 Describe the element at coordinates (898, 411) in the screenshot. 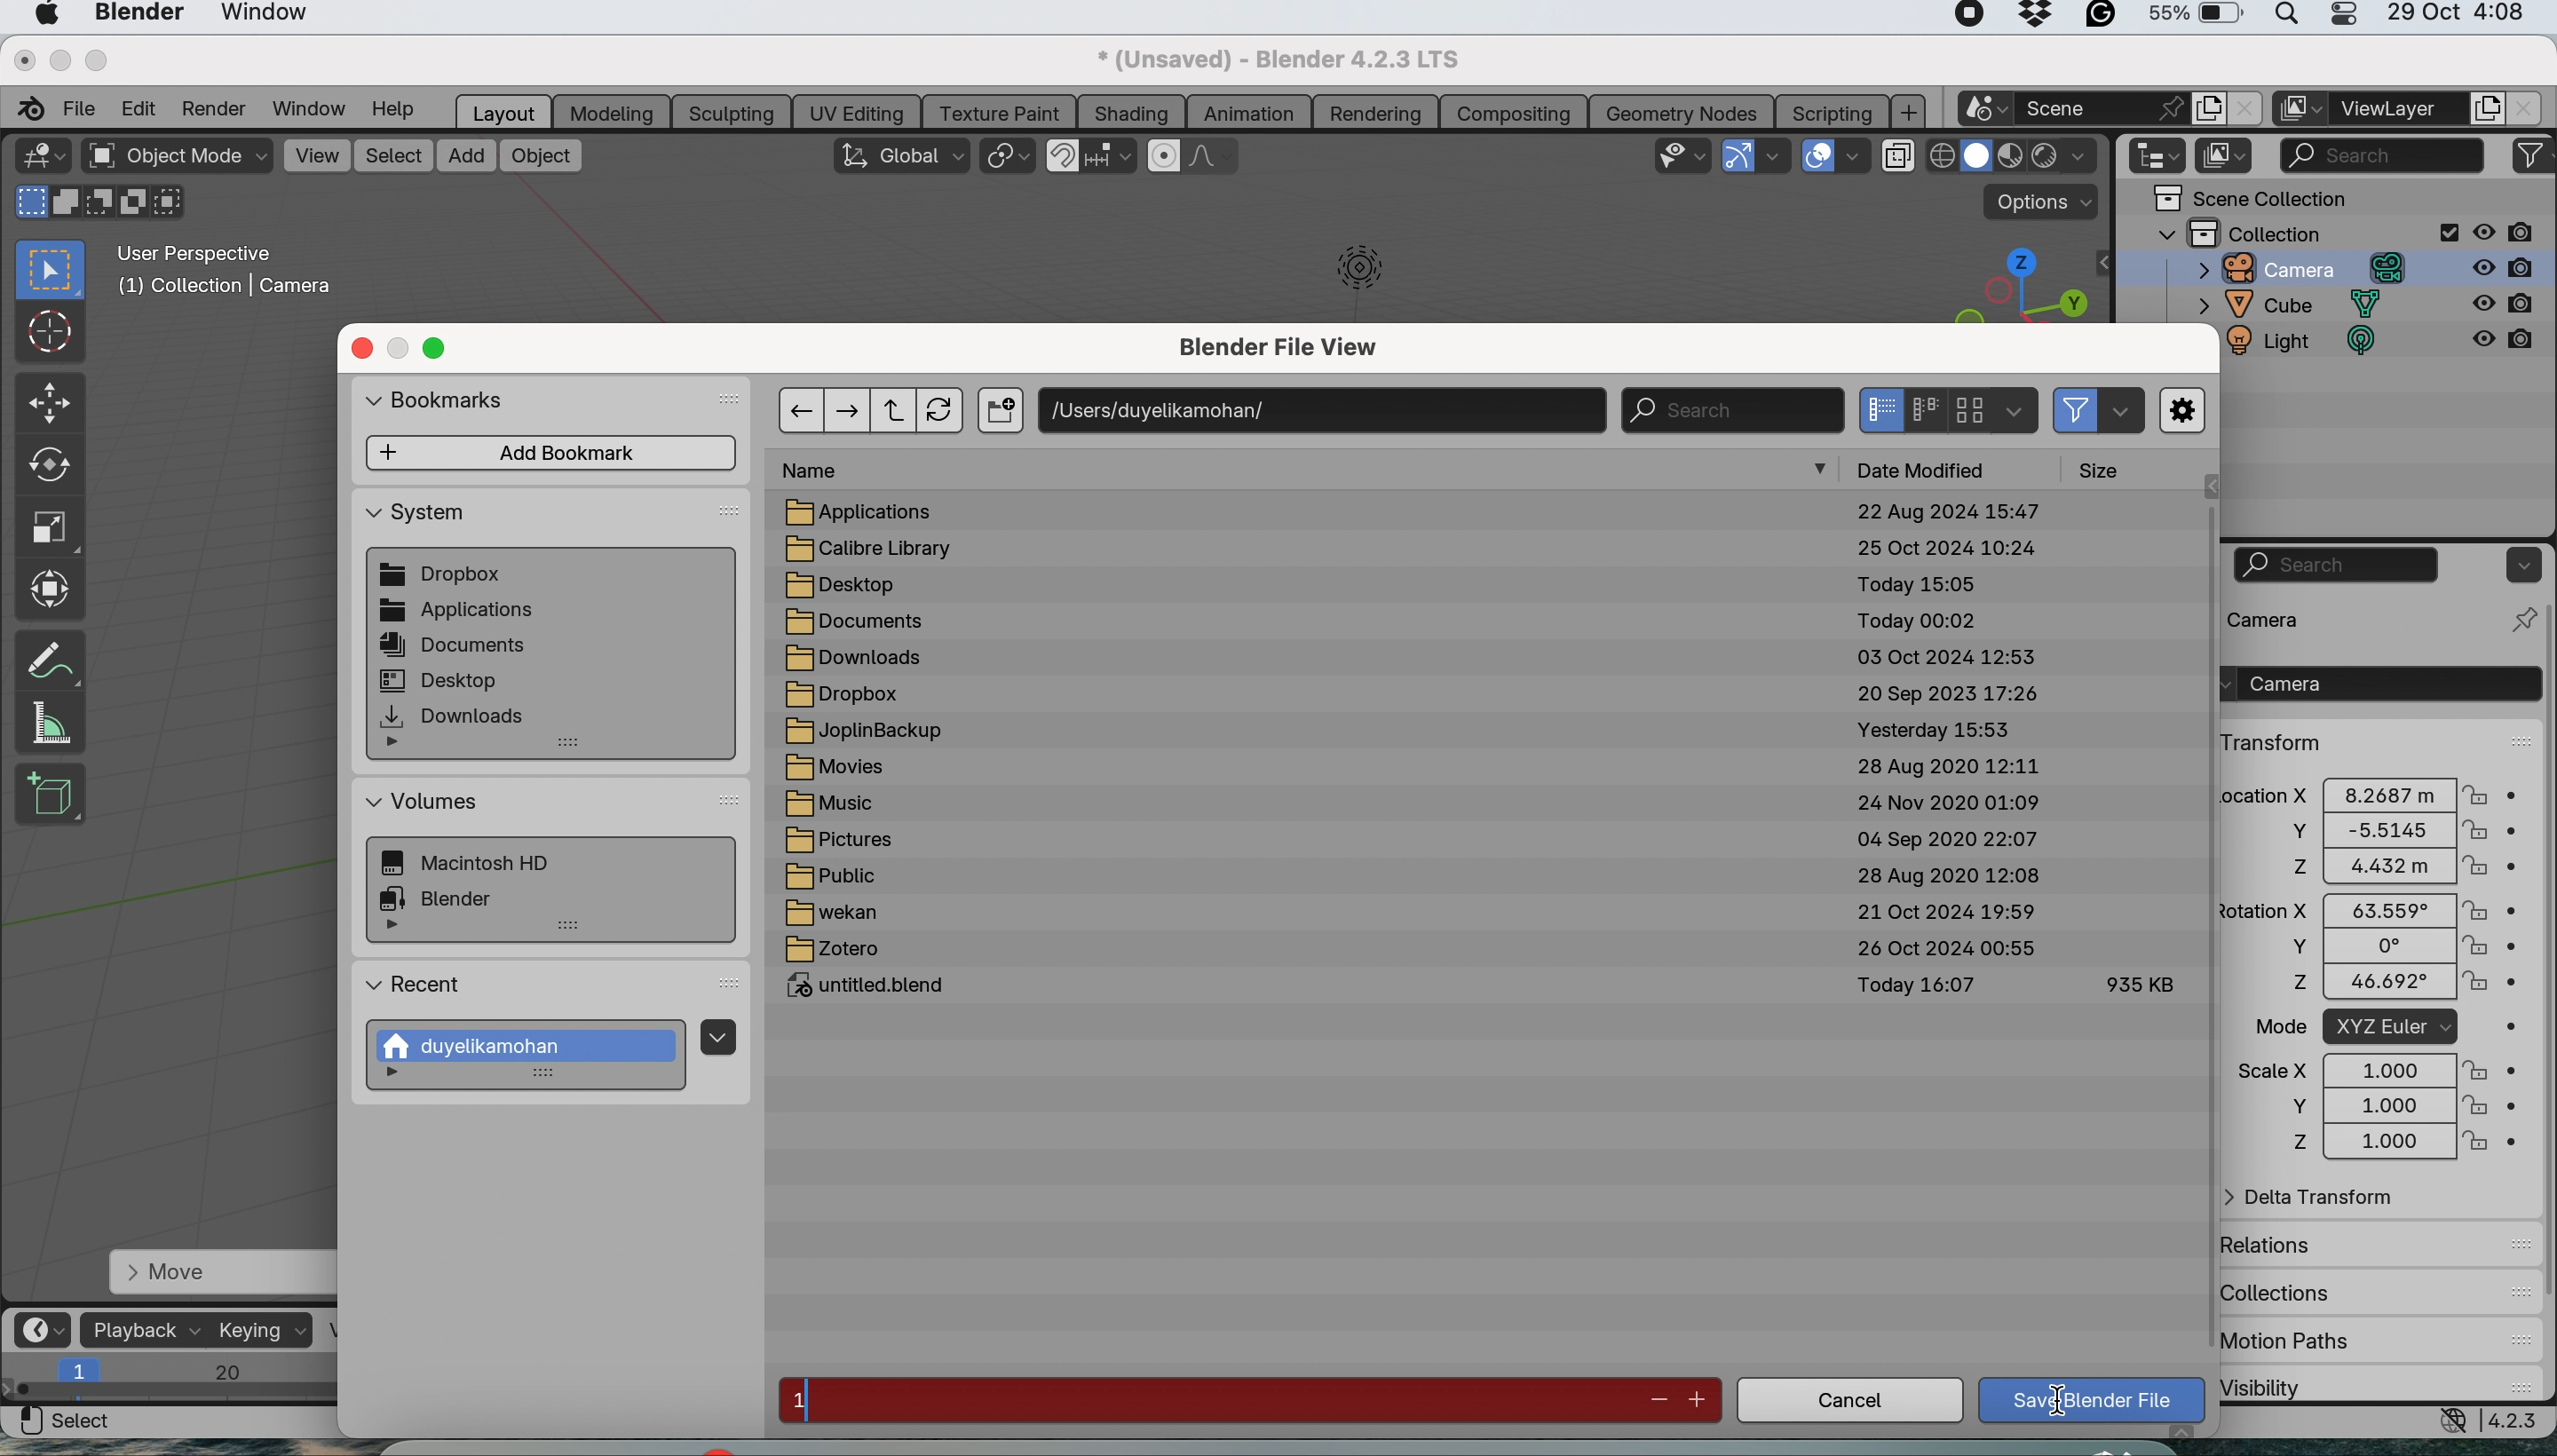

I see `parent directory` at that location.